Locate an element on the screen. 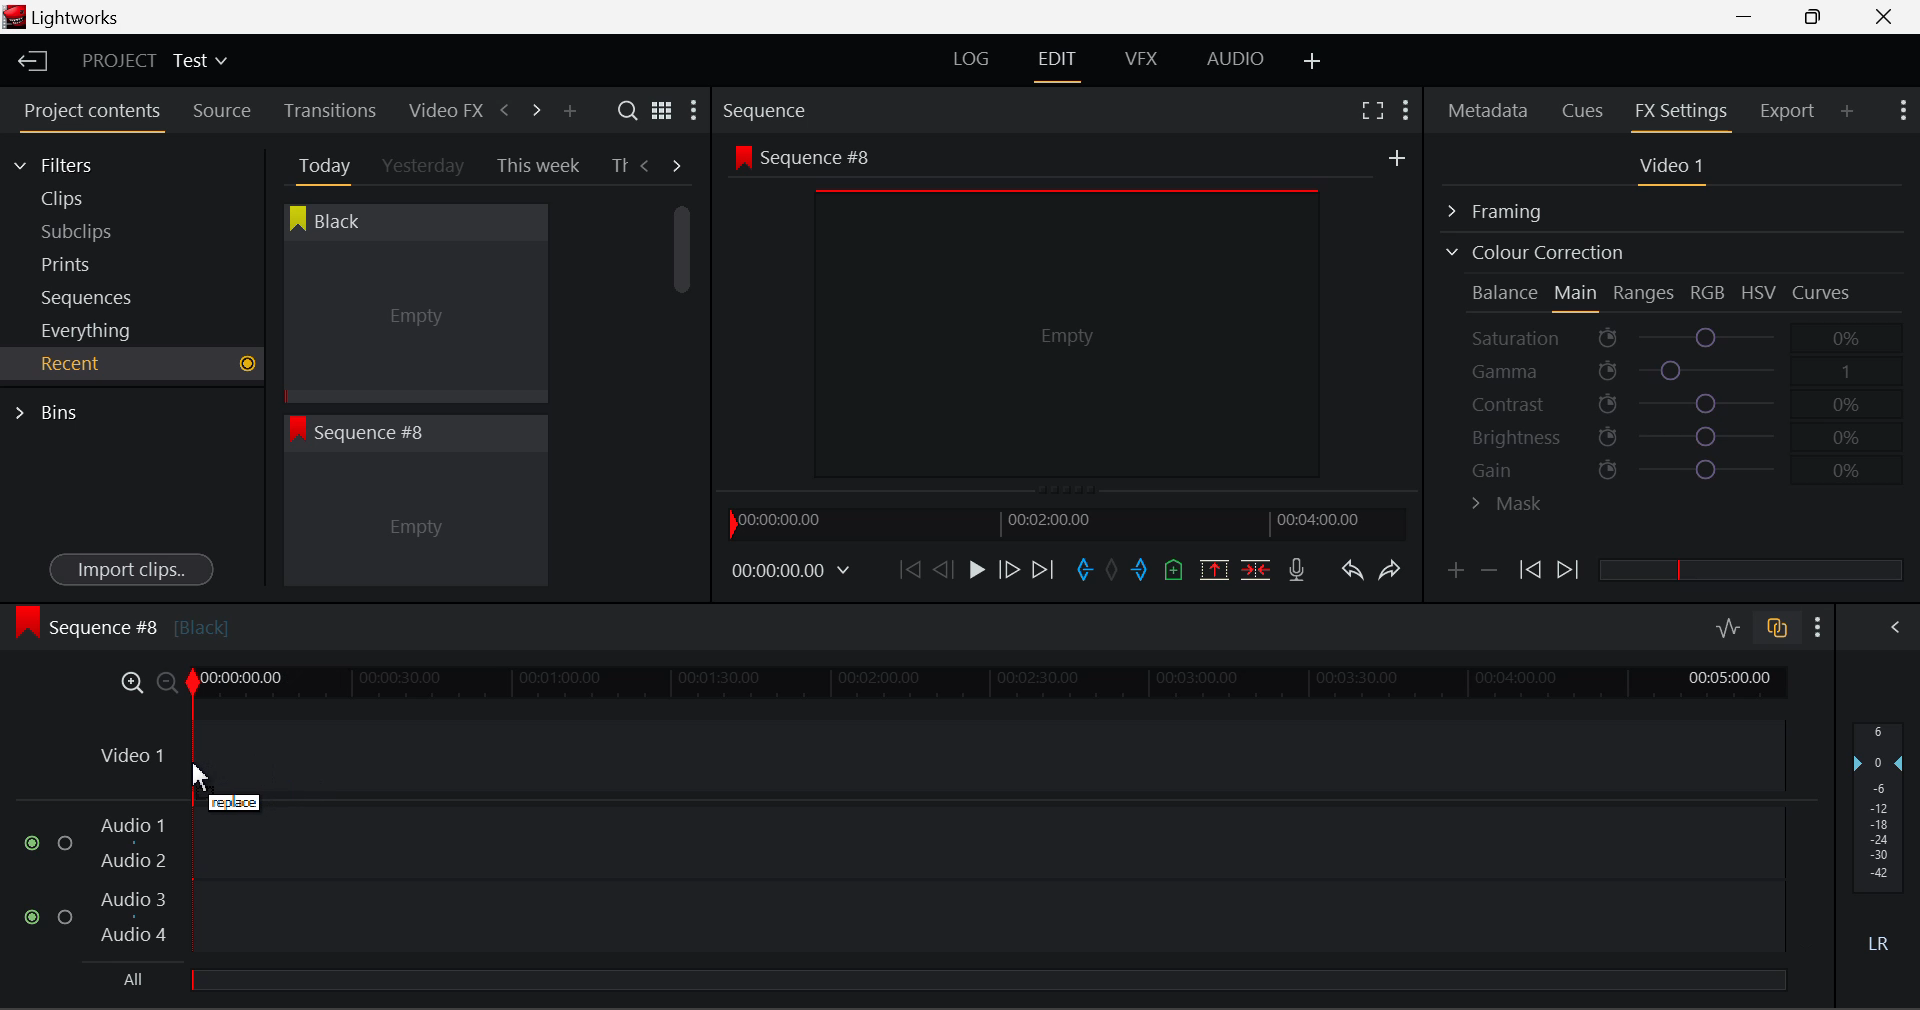  Ranges is located at coordinates (1644, 295).